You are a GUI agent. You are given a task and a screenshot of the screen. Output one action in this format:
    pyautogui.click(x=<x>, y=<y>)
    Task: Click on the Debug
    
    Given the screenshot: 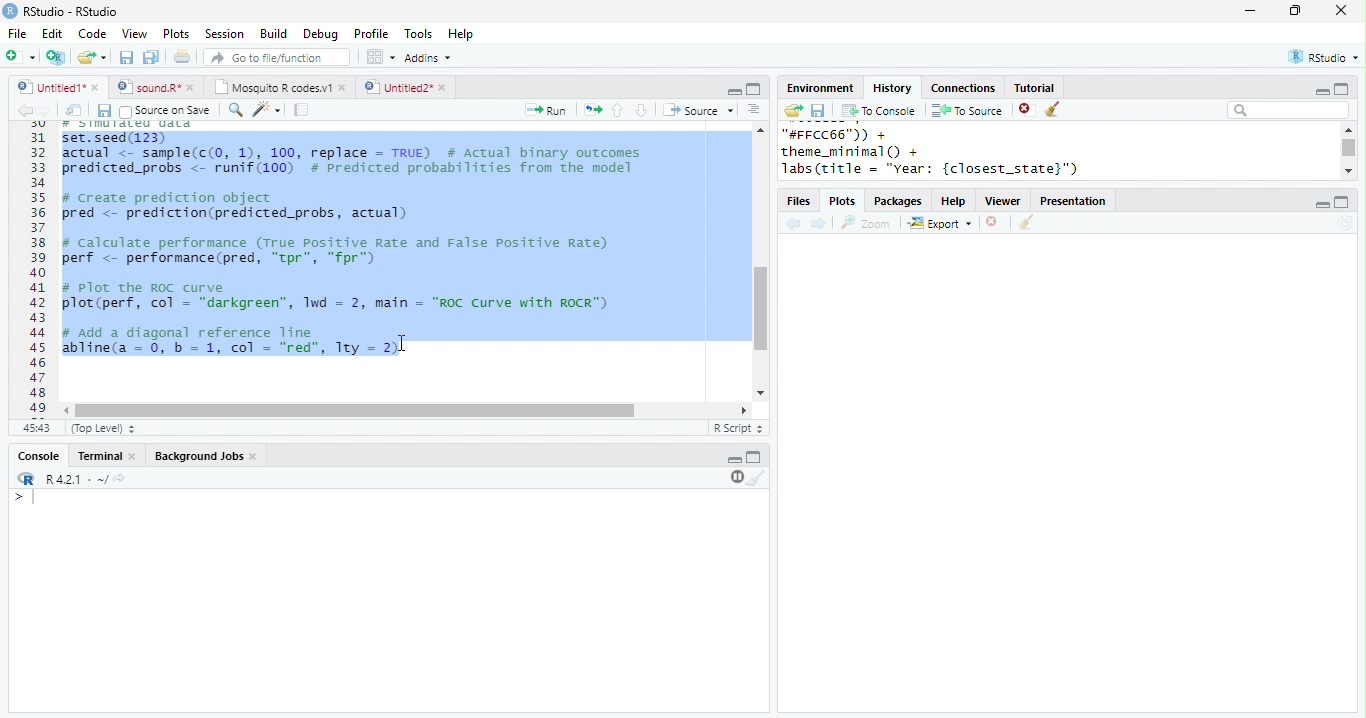 What is the action you would take?
    pyautogui.click(x=323, y=35)
    